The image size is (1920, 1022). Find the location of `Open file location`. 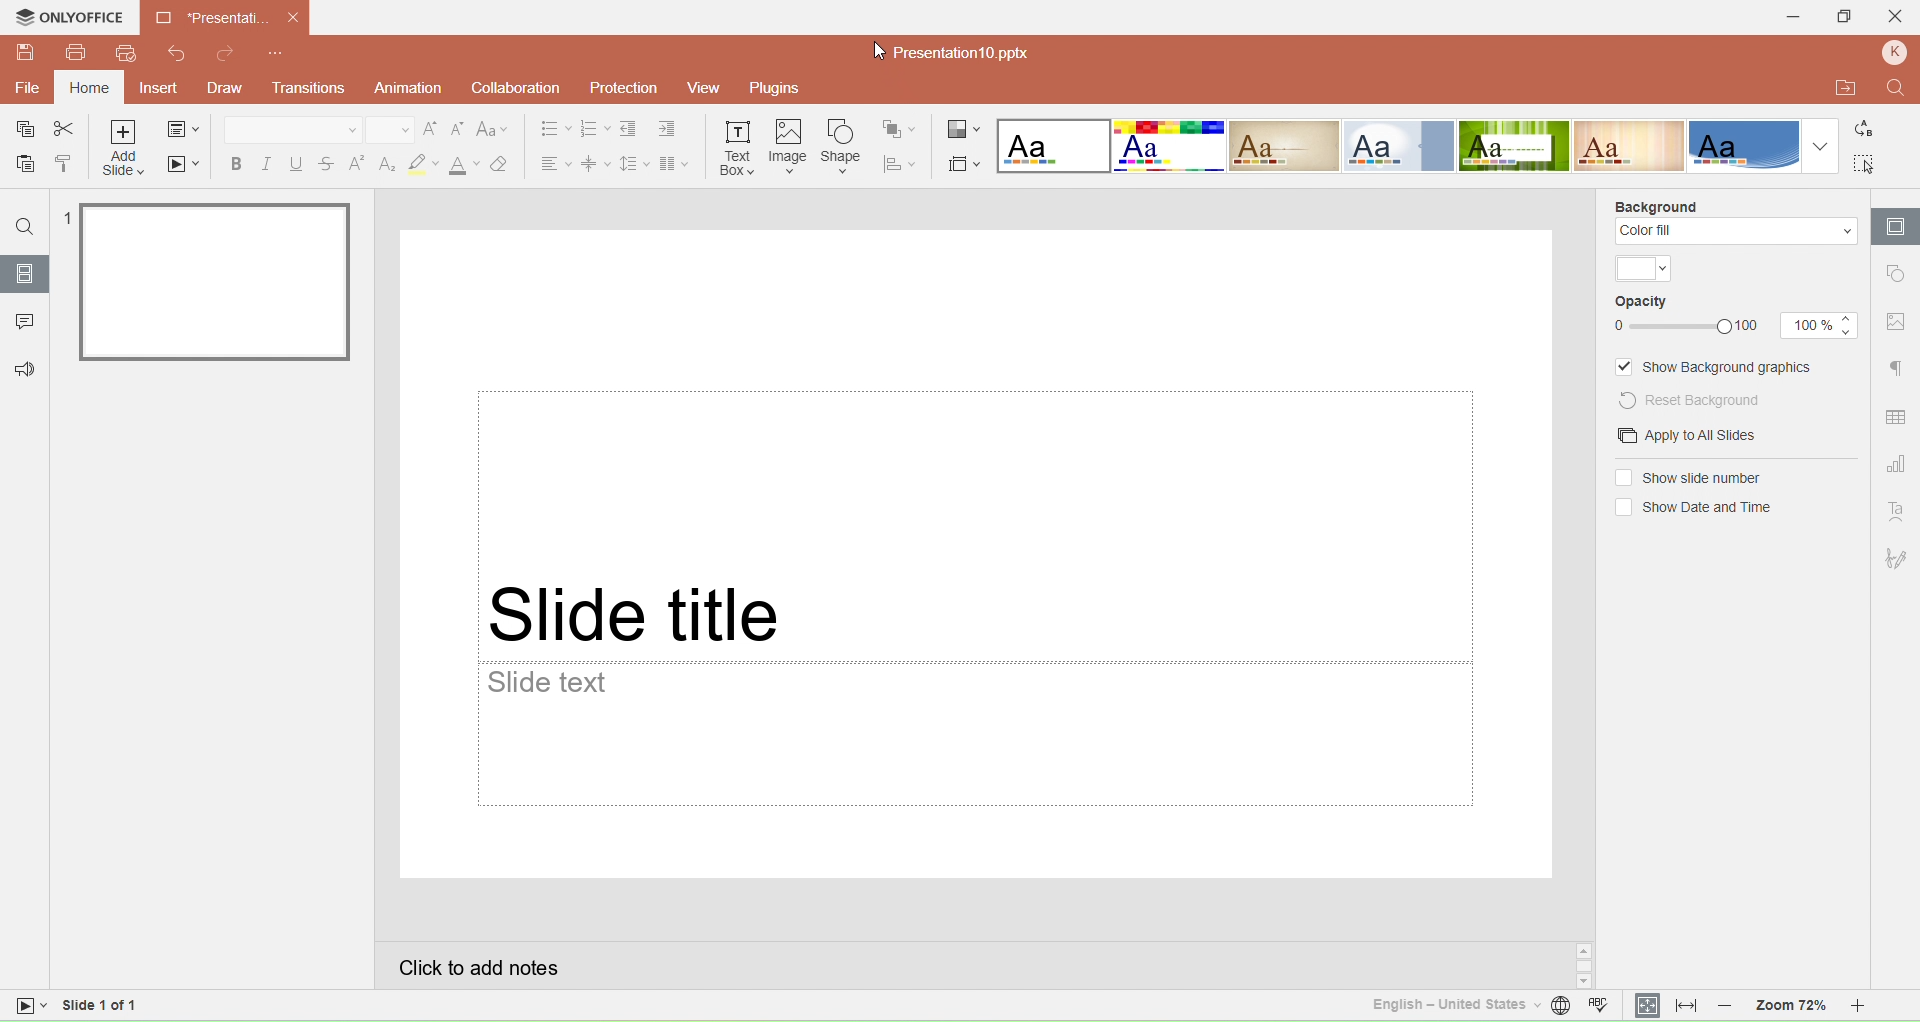

Open file location is located at coordinates (1839, 87).